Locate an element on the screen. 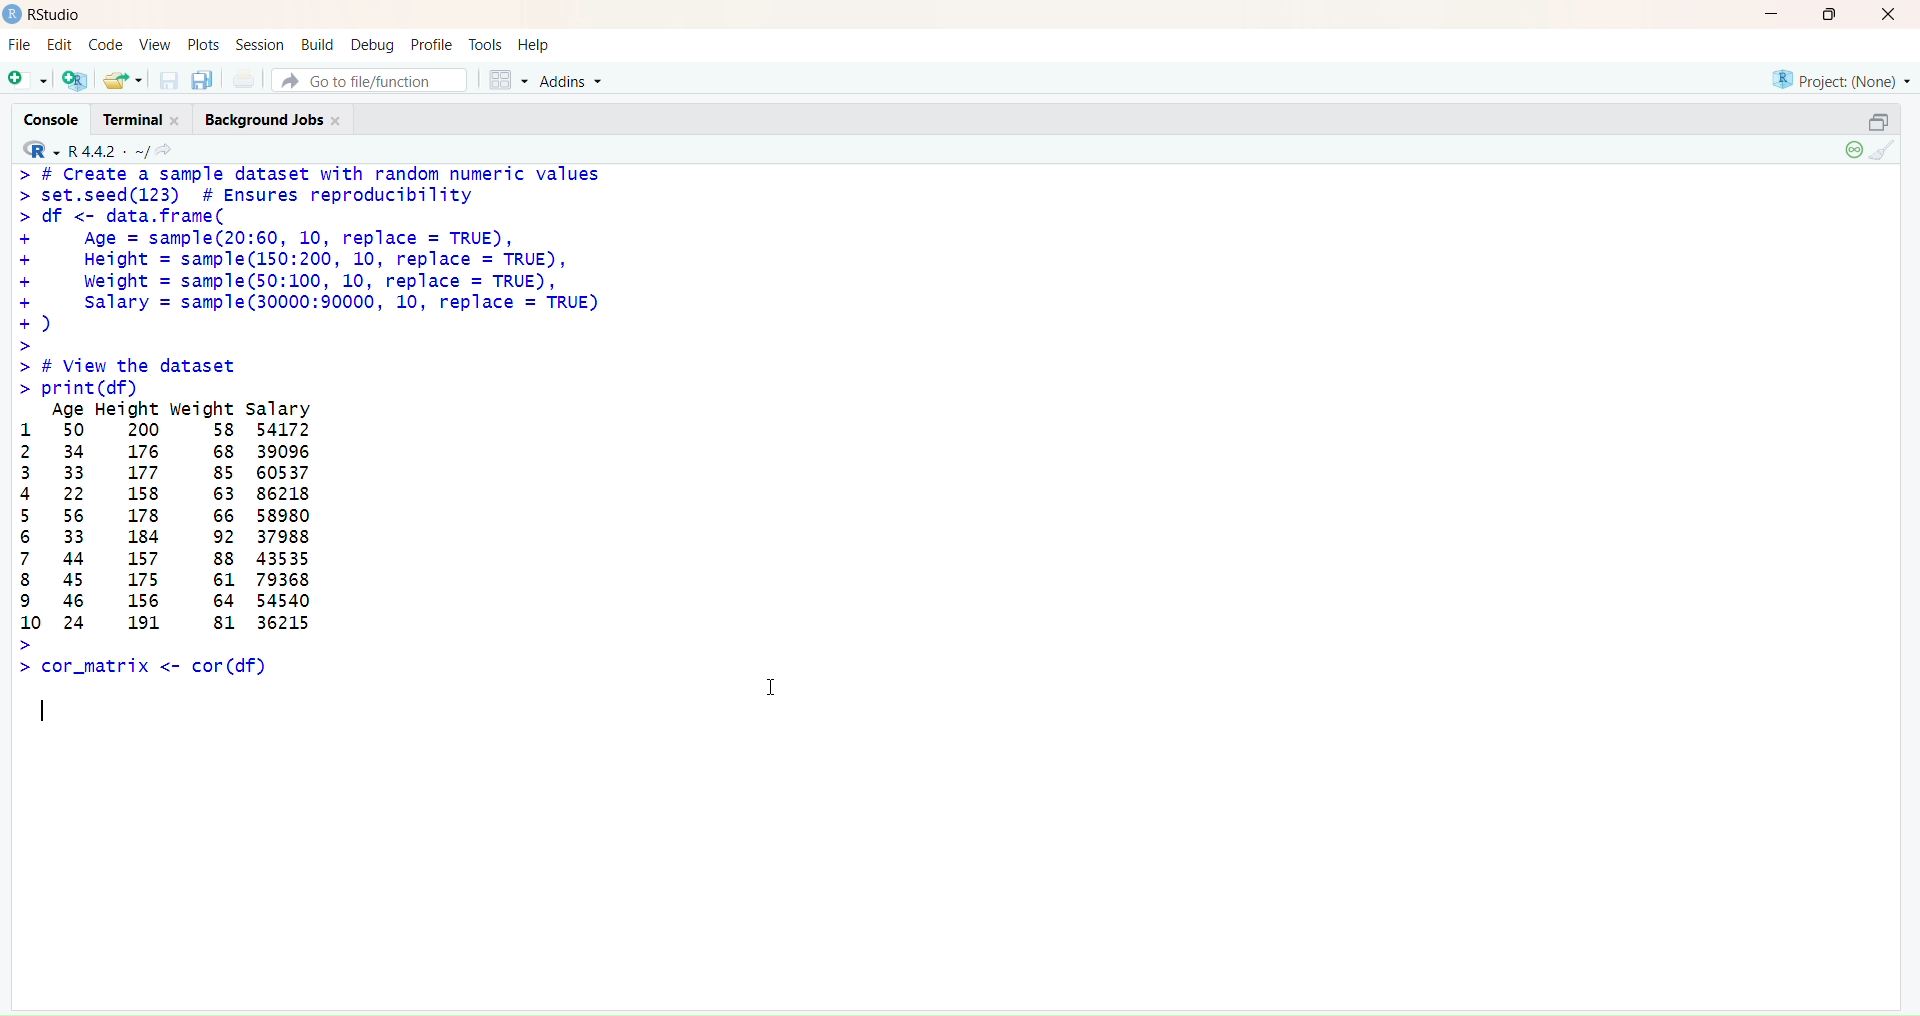  Console is located at coordinates (58, 118).